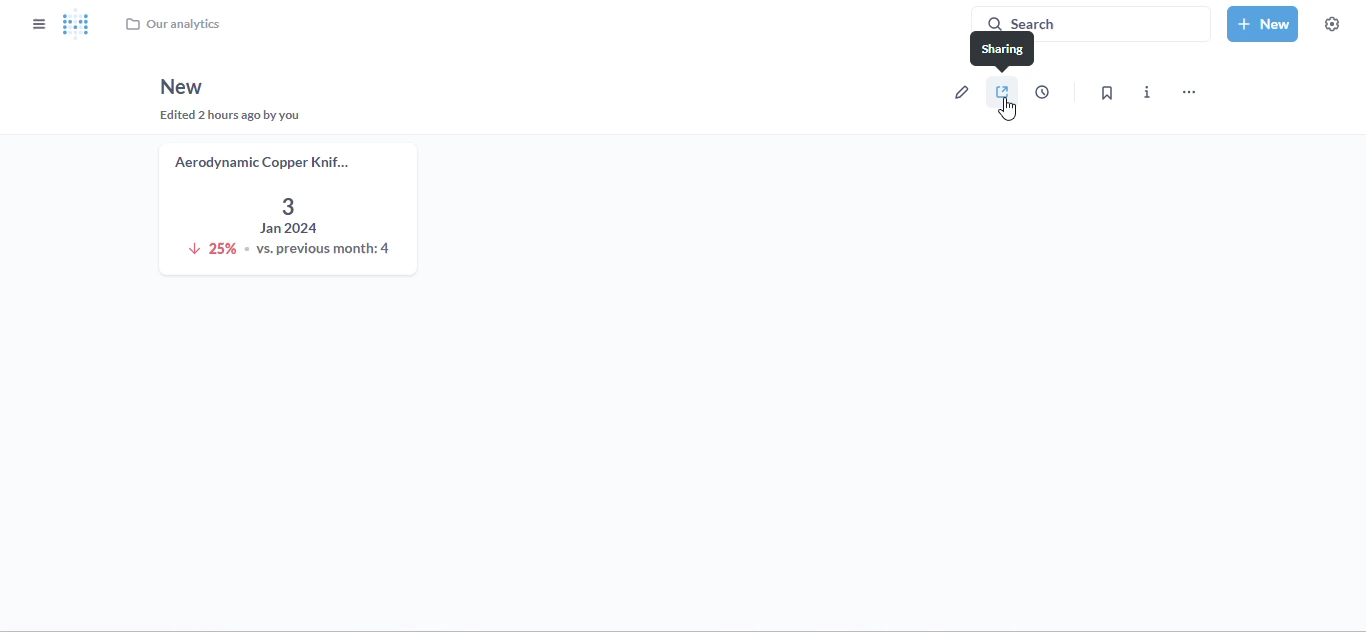 This screenshot has width=1366, height=632. What do you see at coordinates (1007, 110) in the screenshot?
I see `cursor` at bounding box center [1007, 110].